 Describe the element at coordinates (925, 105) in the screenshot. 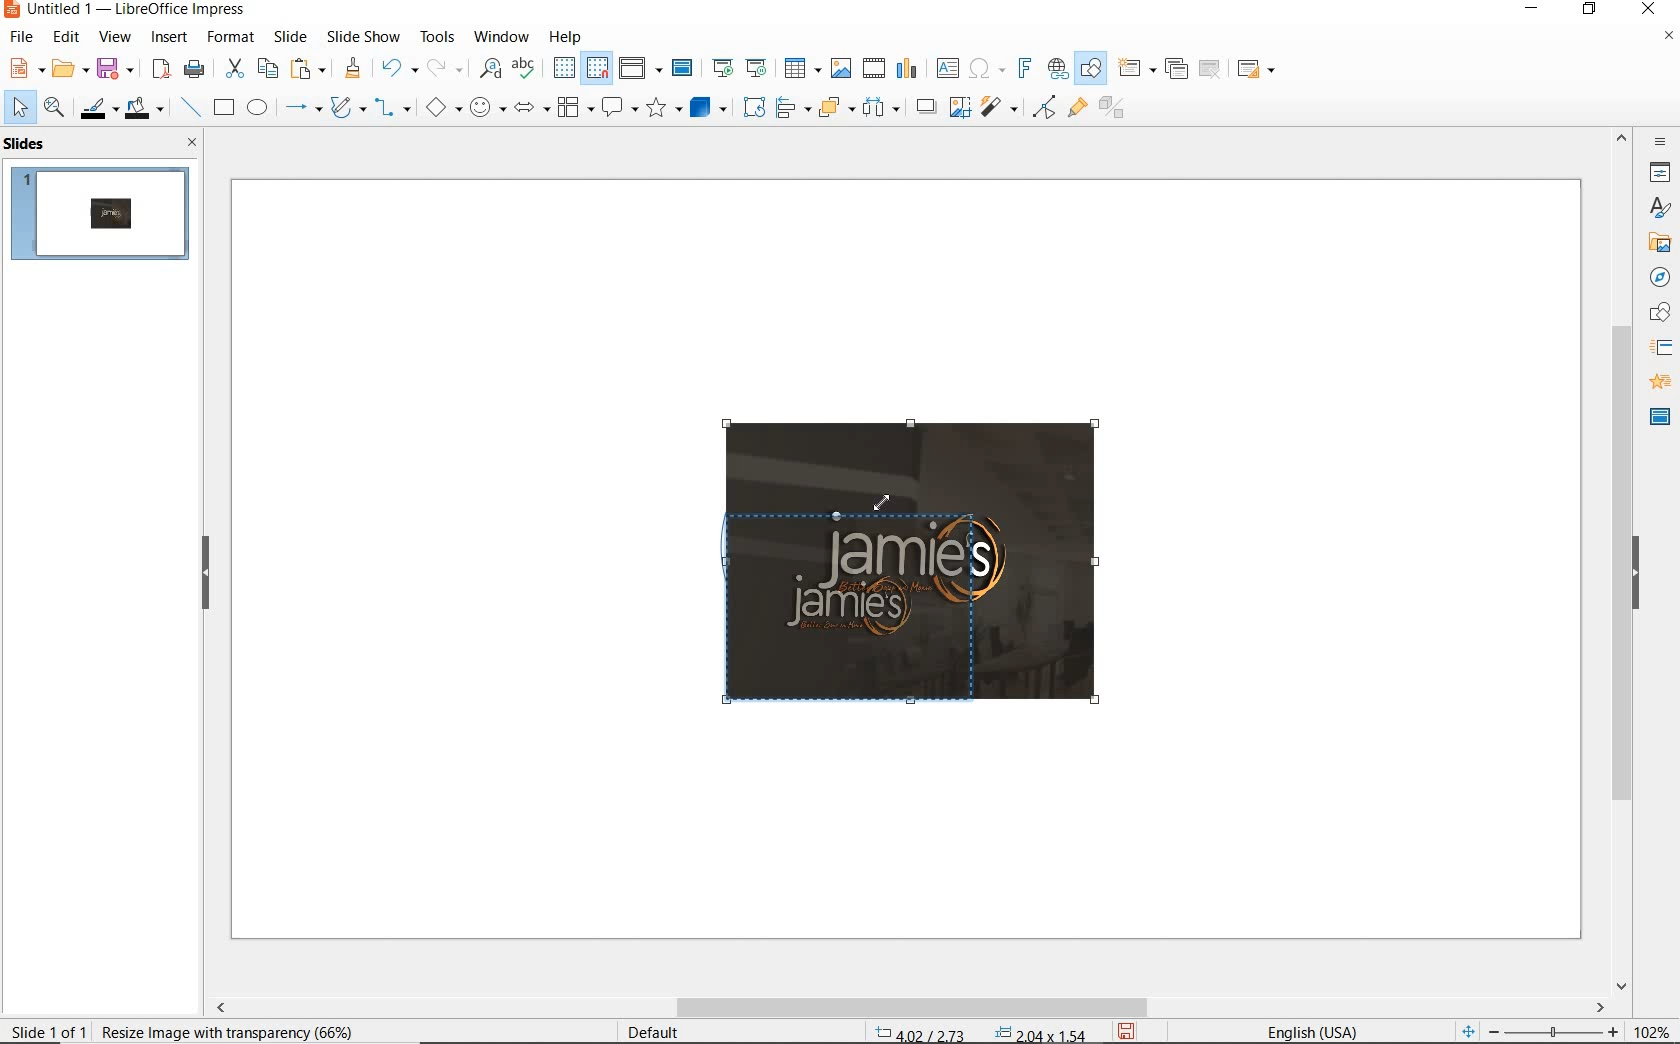

I see `shadow` at that location.